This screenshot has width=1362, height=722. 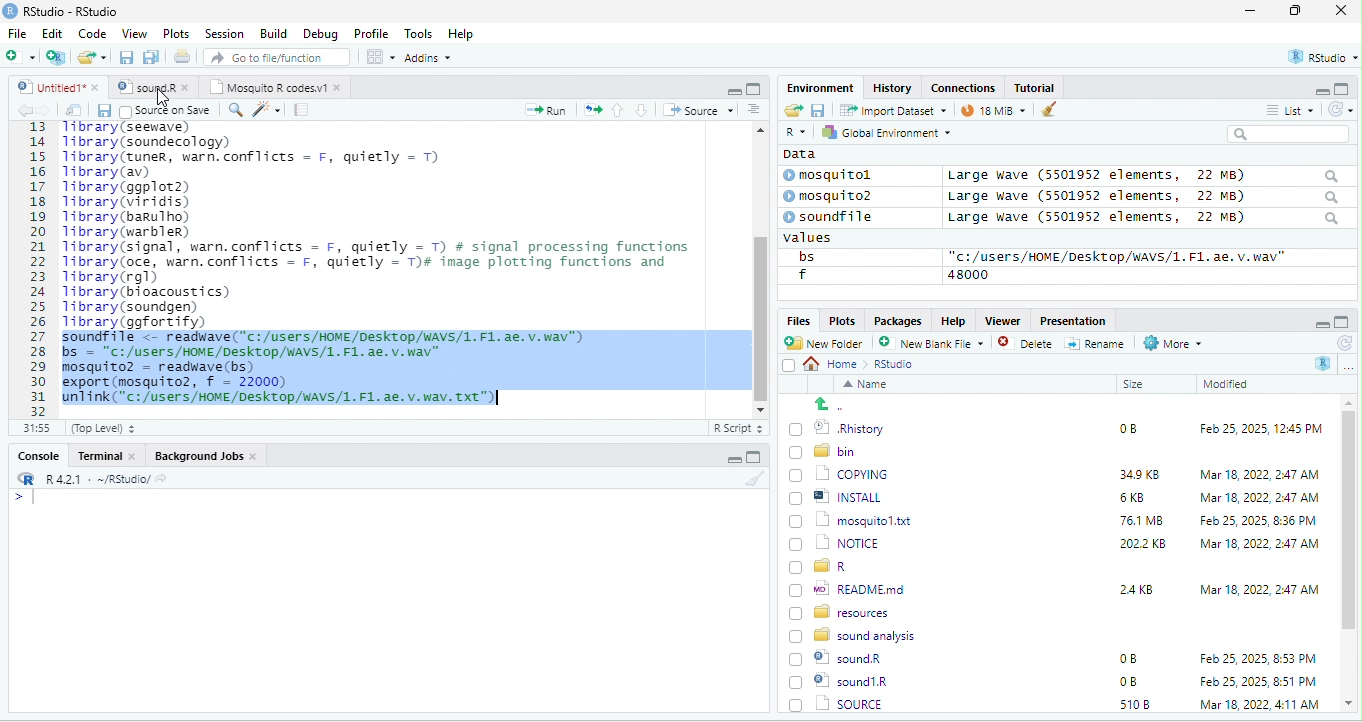 What do you see at coordinates (848, 681) in the screenshot?
I see `| SOURCE` at bounding box center [848, 681].